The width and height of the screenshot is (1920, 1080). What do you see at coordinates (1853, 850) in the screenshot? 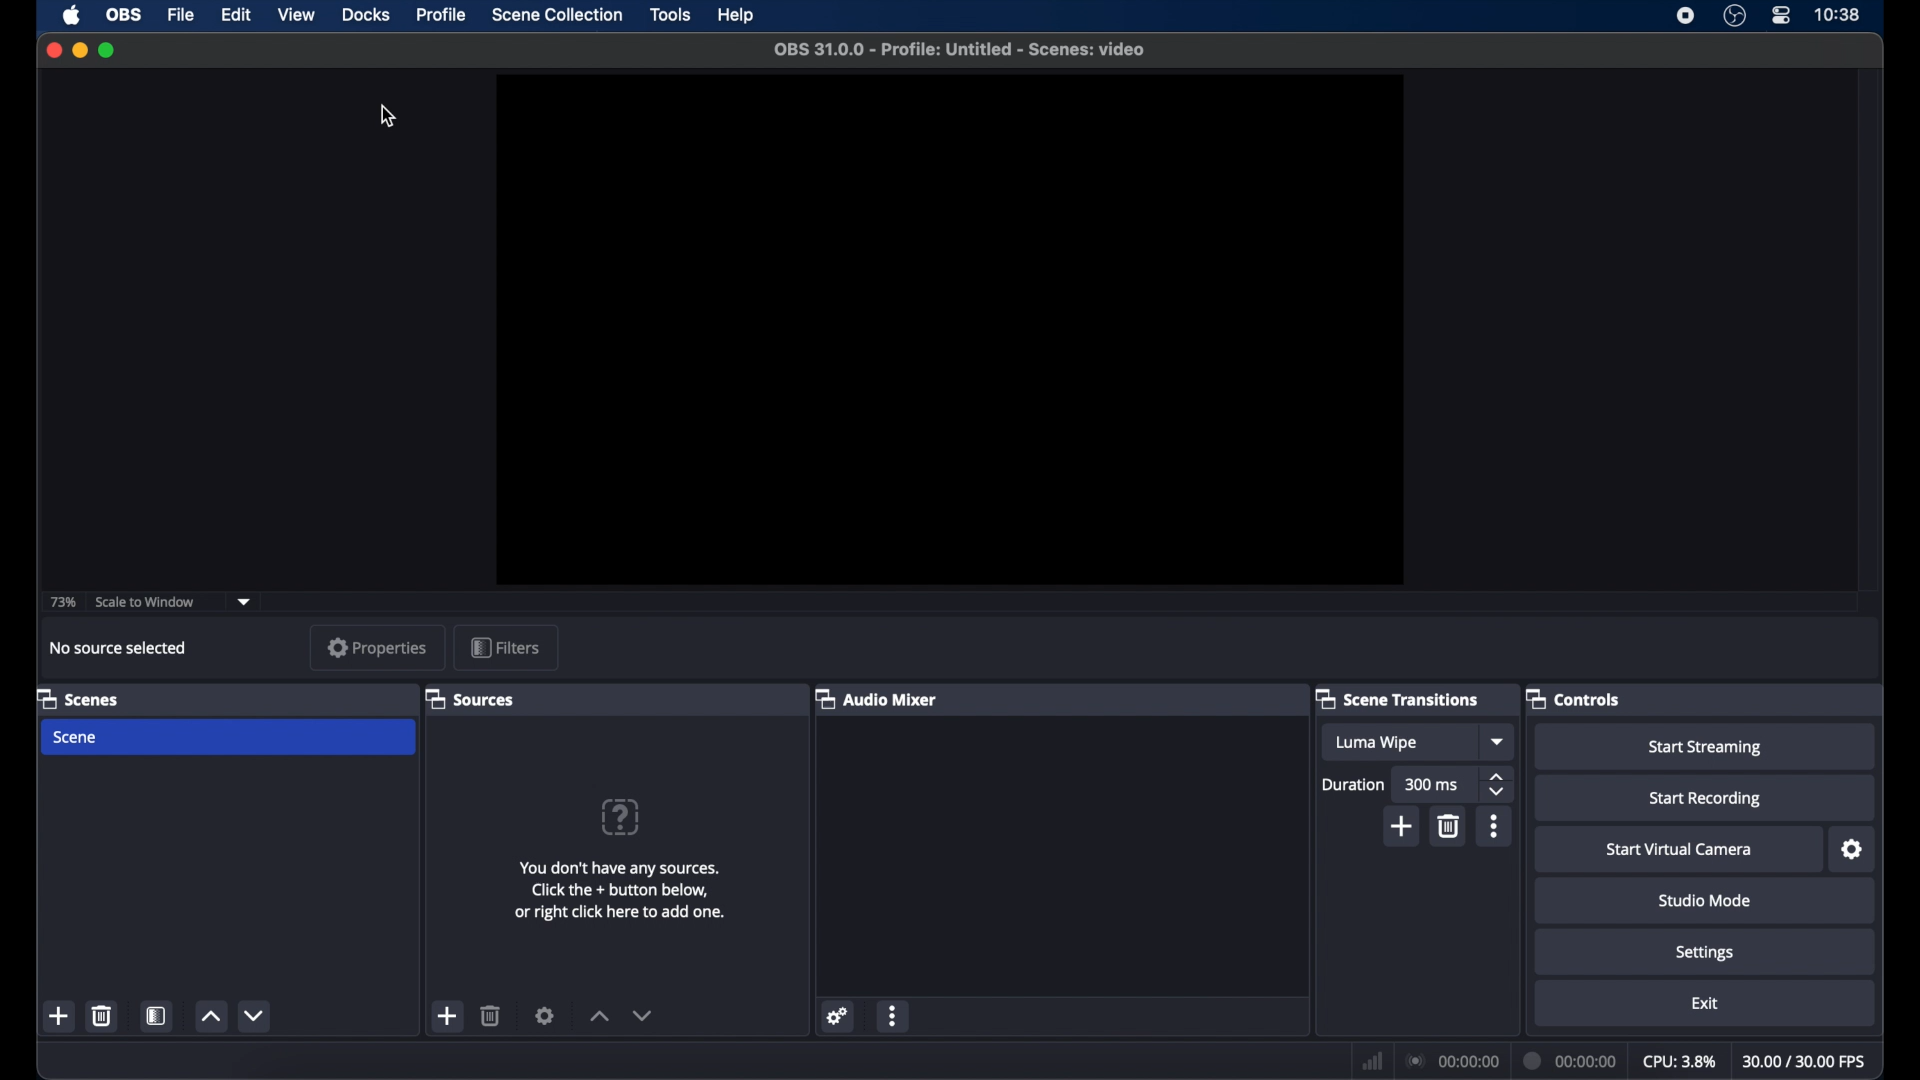
I see `settings` at bounding box center [1853, 850].